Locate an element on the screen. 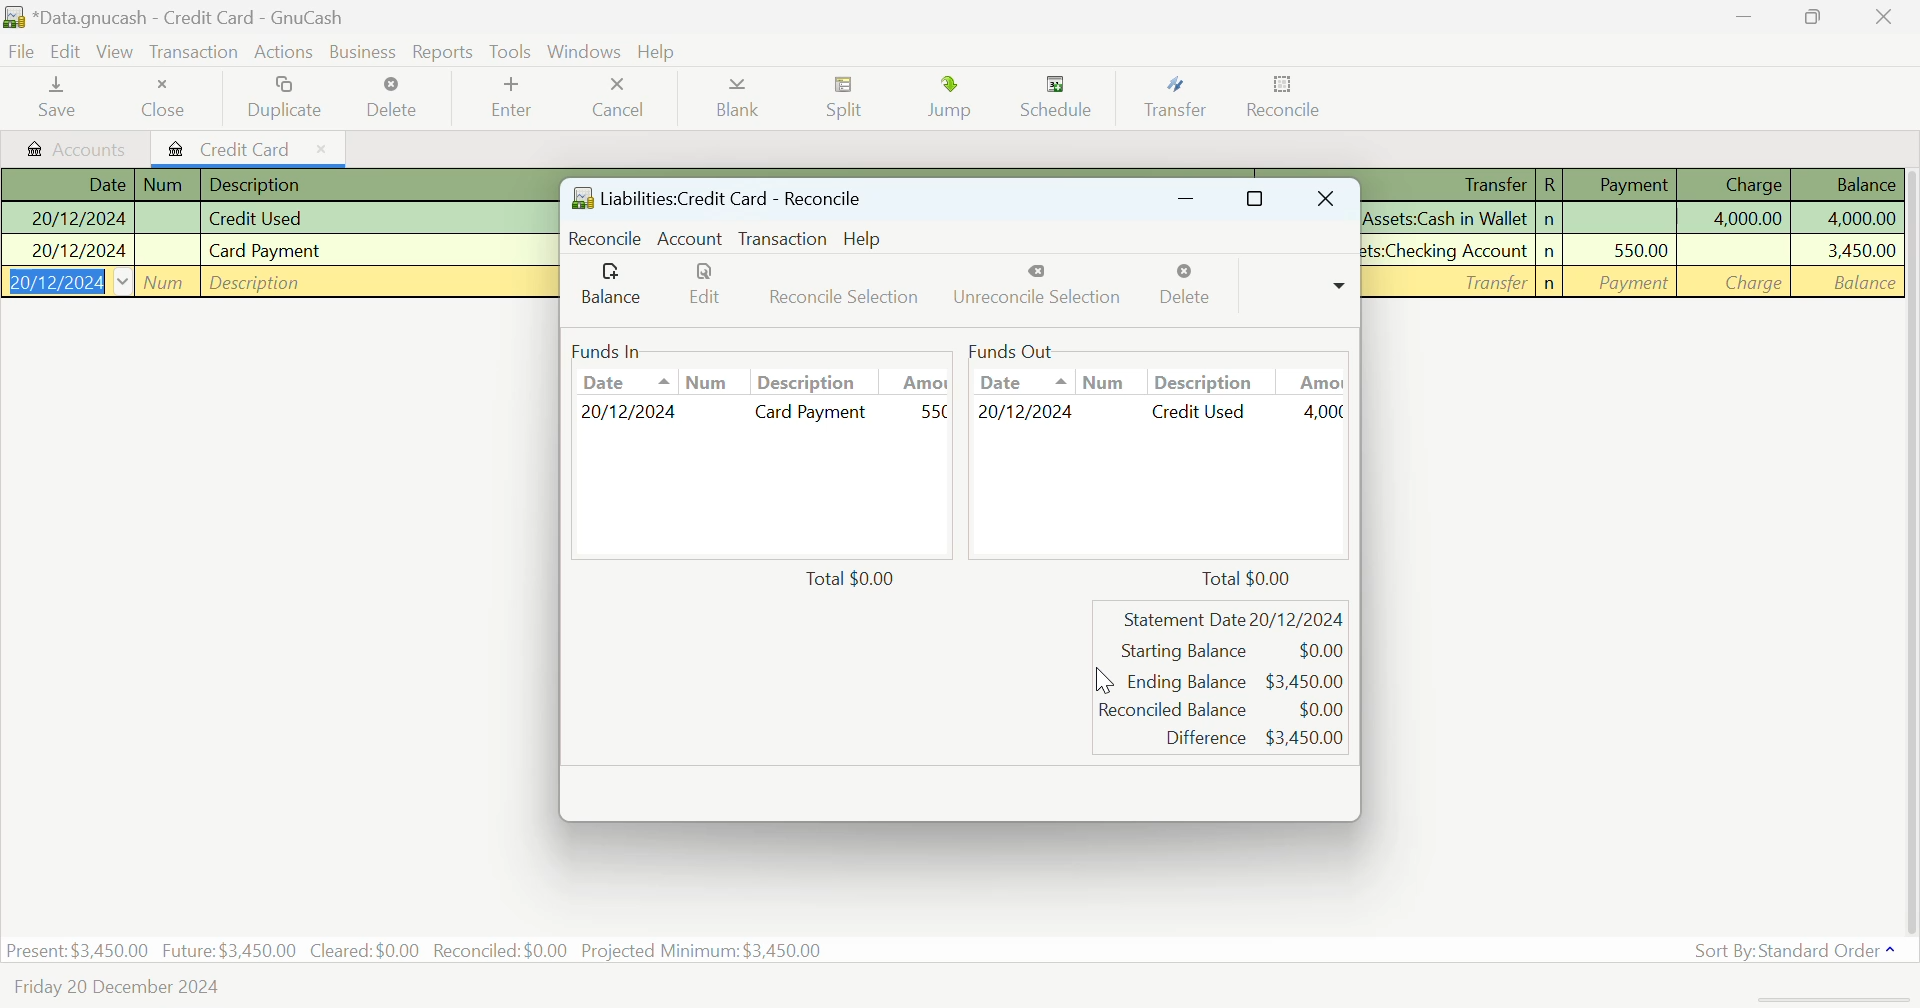  20/12/2024 Credit Used 4,000.00 is located at coordinates (1159, 410).